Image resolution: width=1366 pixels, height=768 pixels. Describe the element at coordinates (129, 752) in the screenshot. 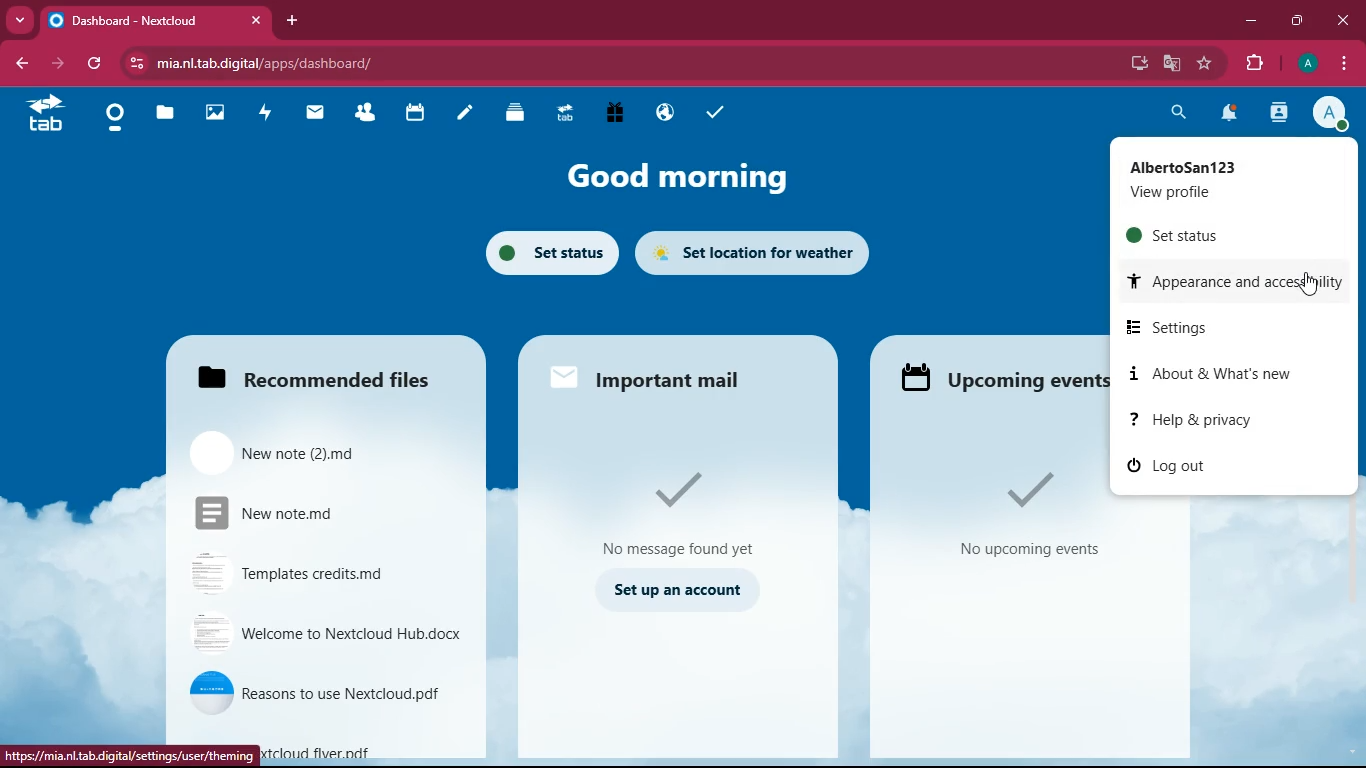

I see `` at that location.